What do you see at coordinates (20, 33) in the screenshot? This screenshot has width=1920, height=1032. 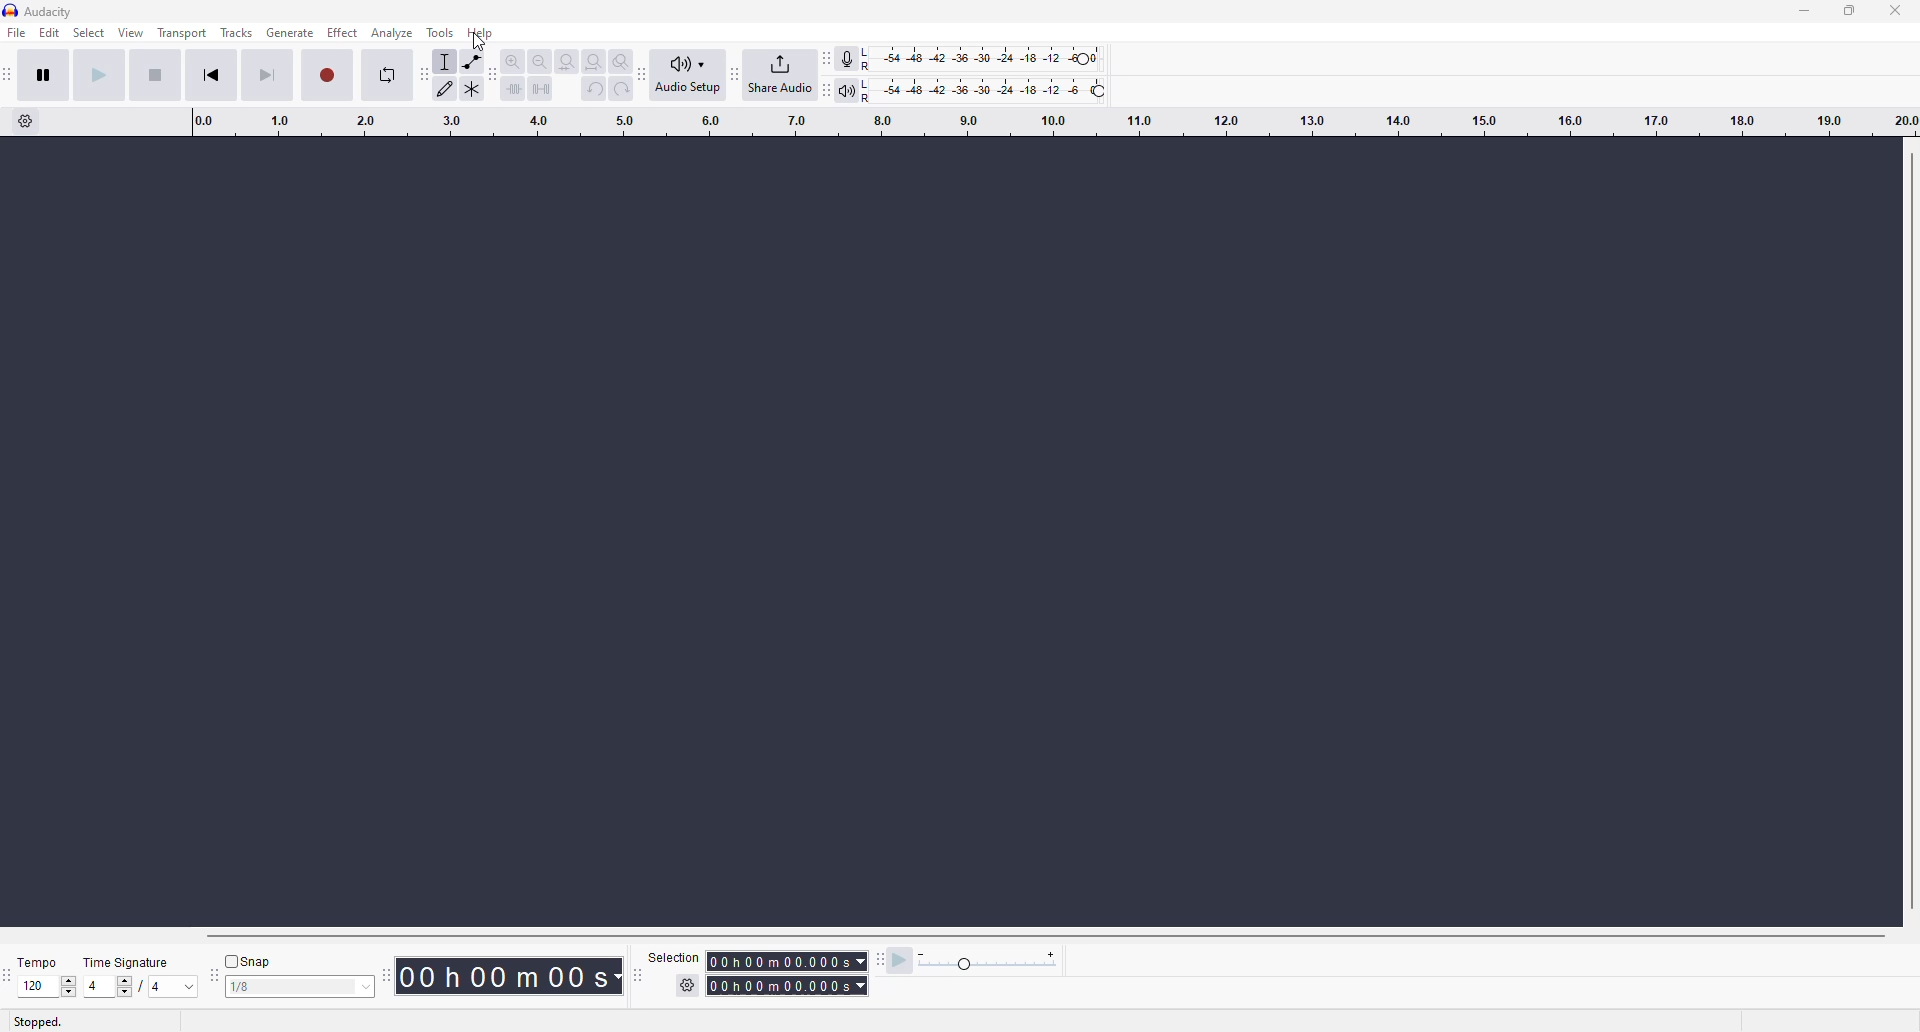 I see `file` at bounding box center [20, 33].